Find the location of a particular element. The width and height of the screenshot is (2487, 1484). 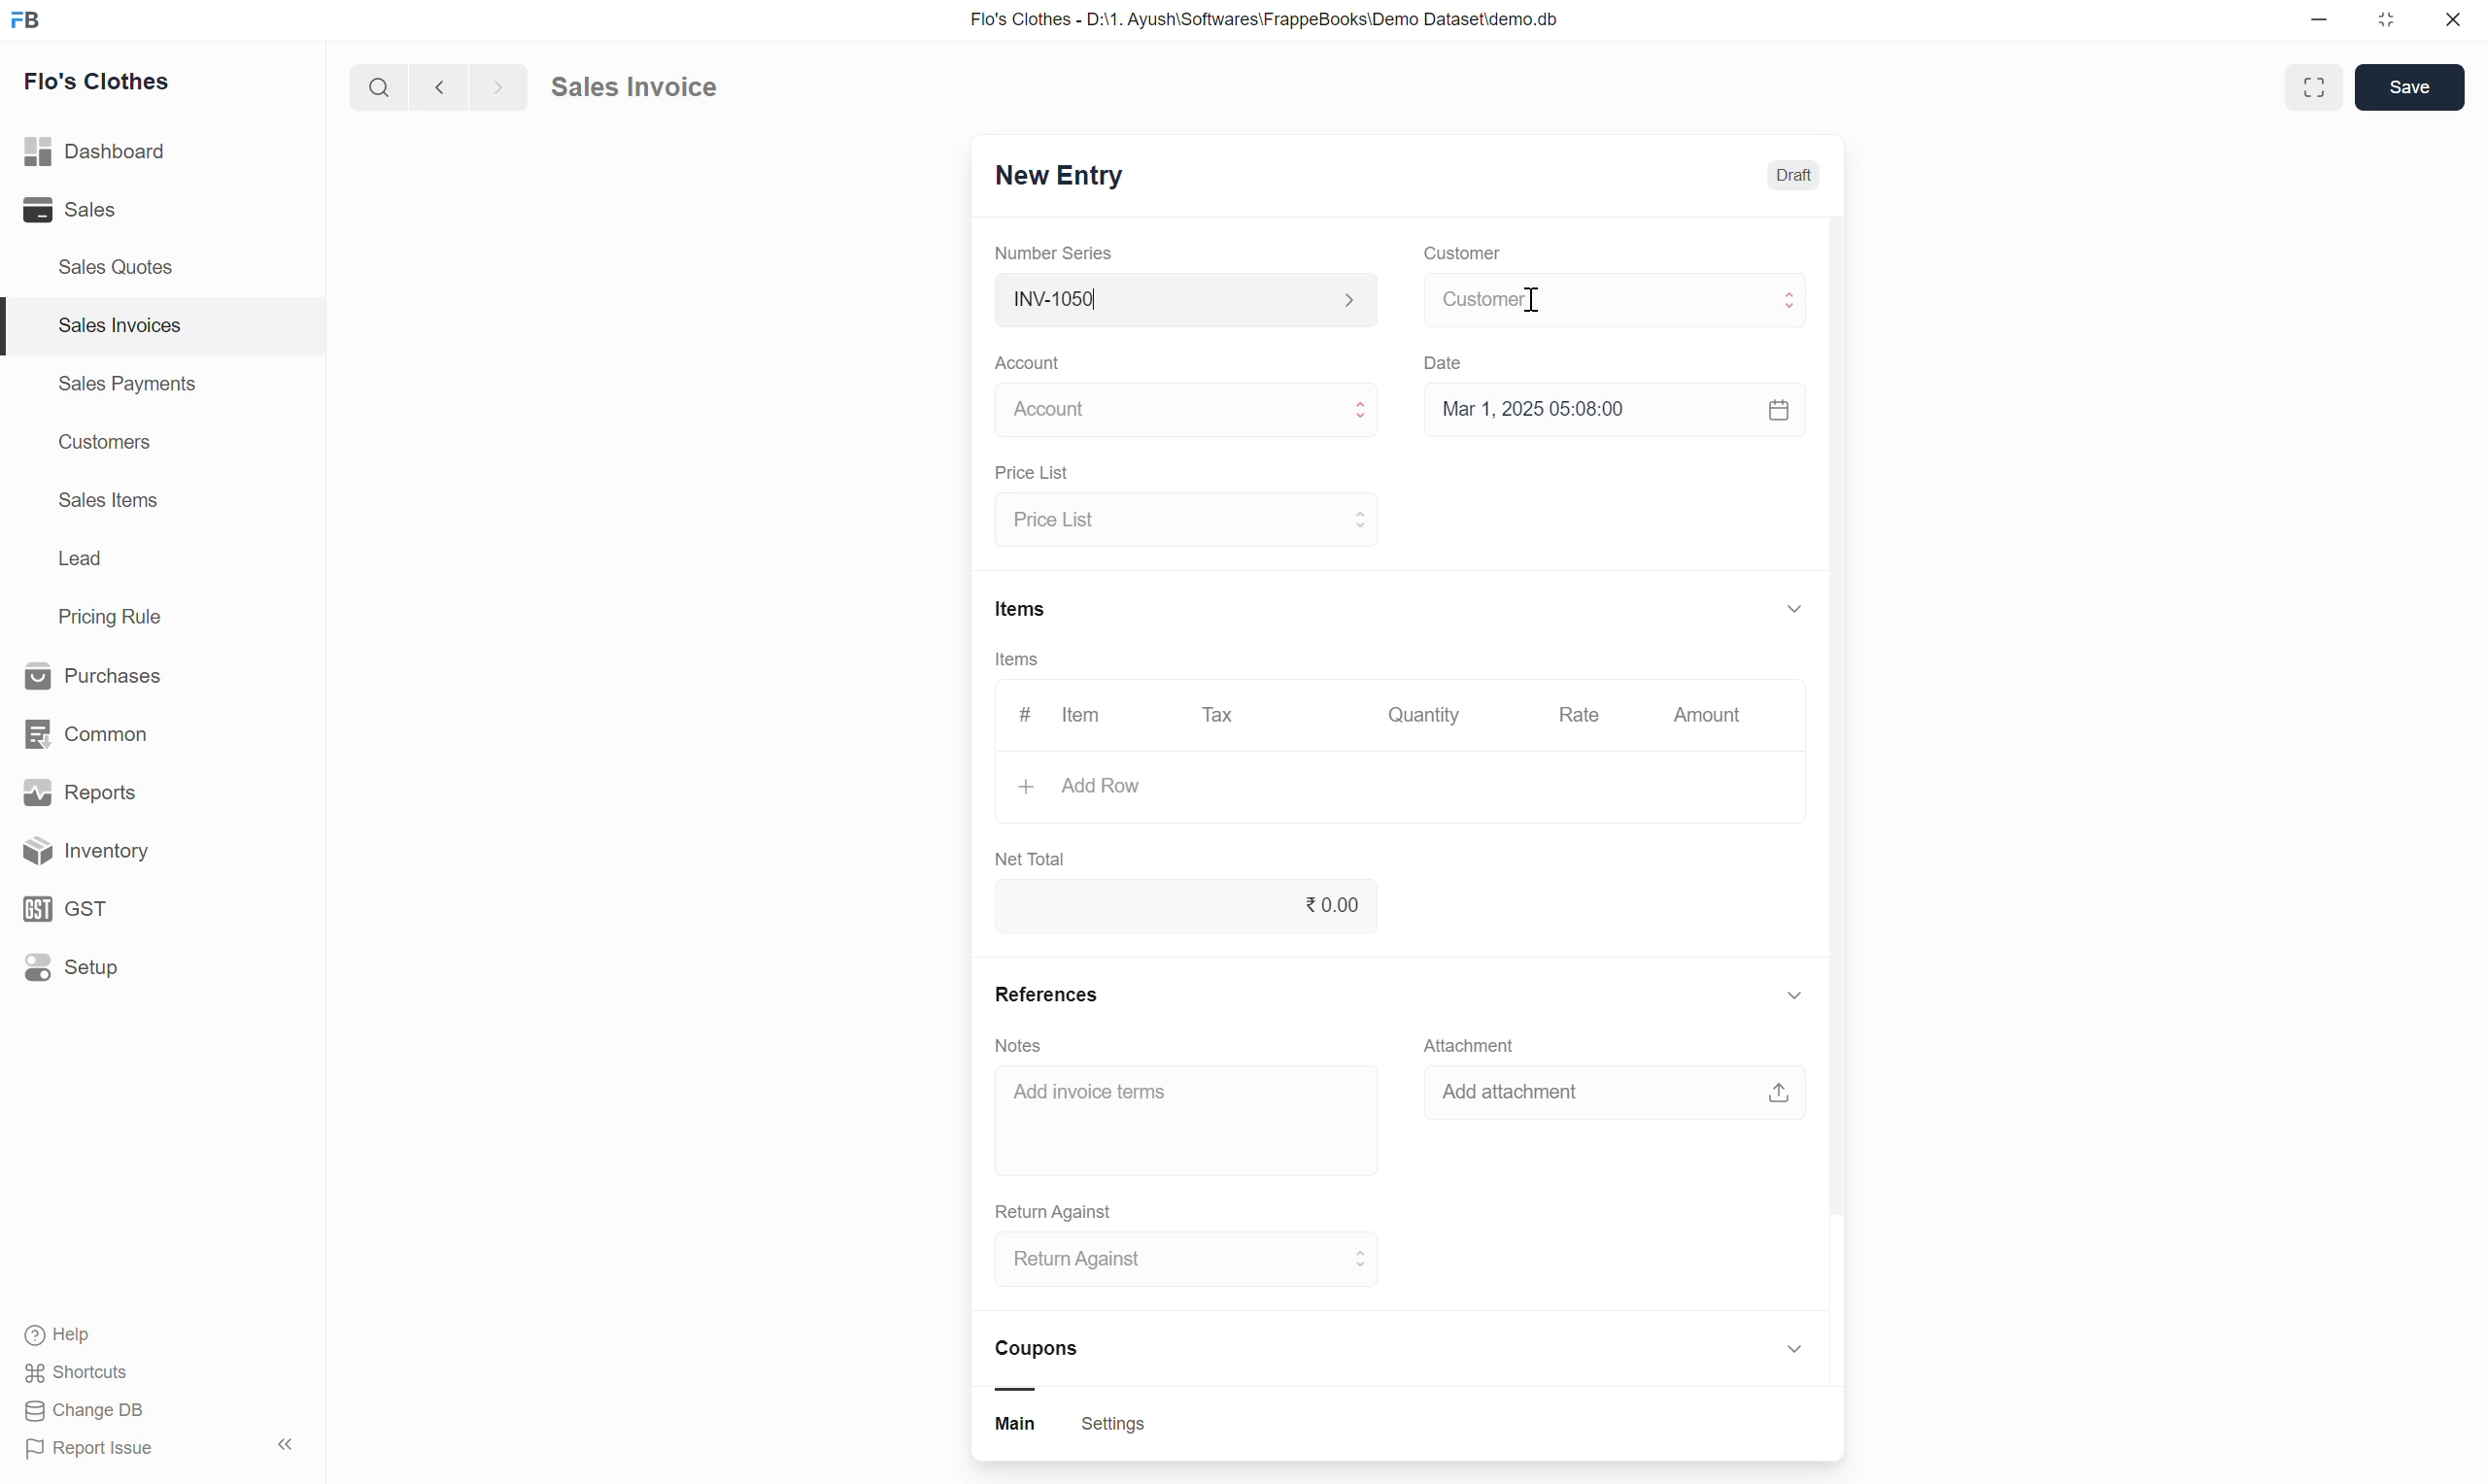

Lead is located at coordinates (80, 561).